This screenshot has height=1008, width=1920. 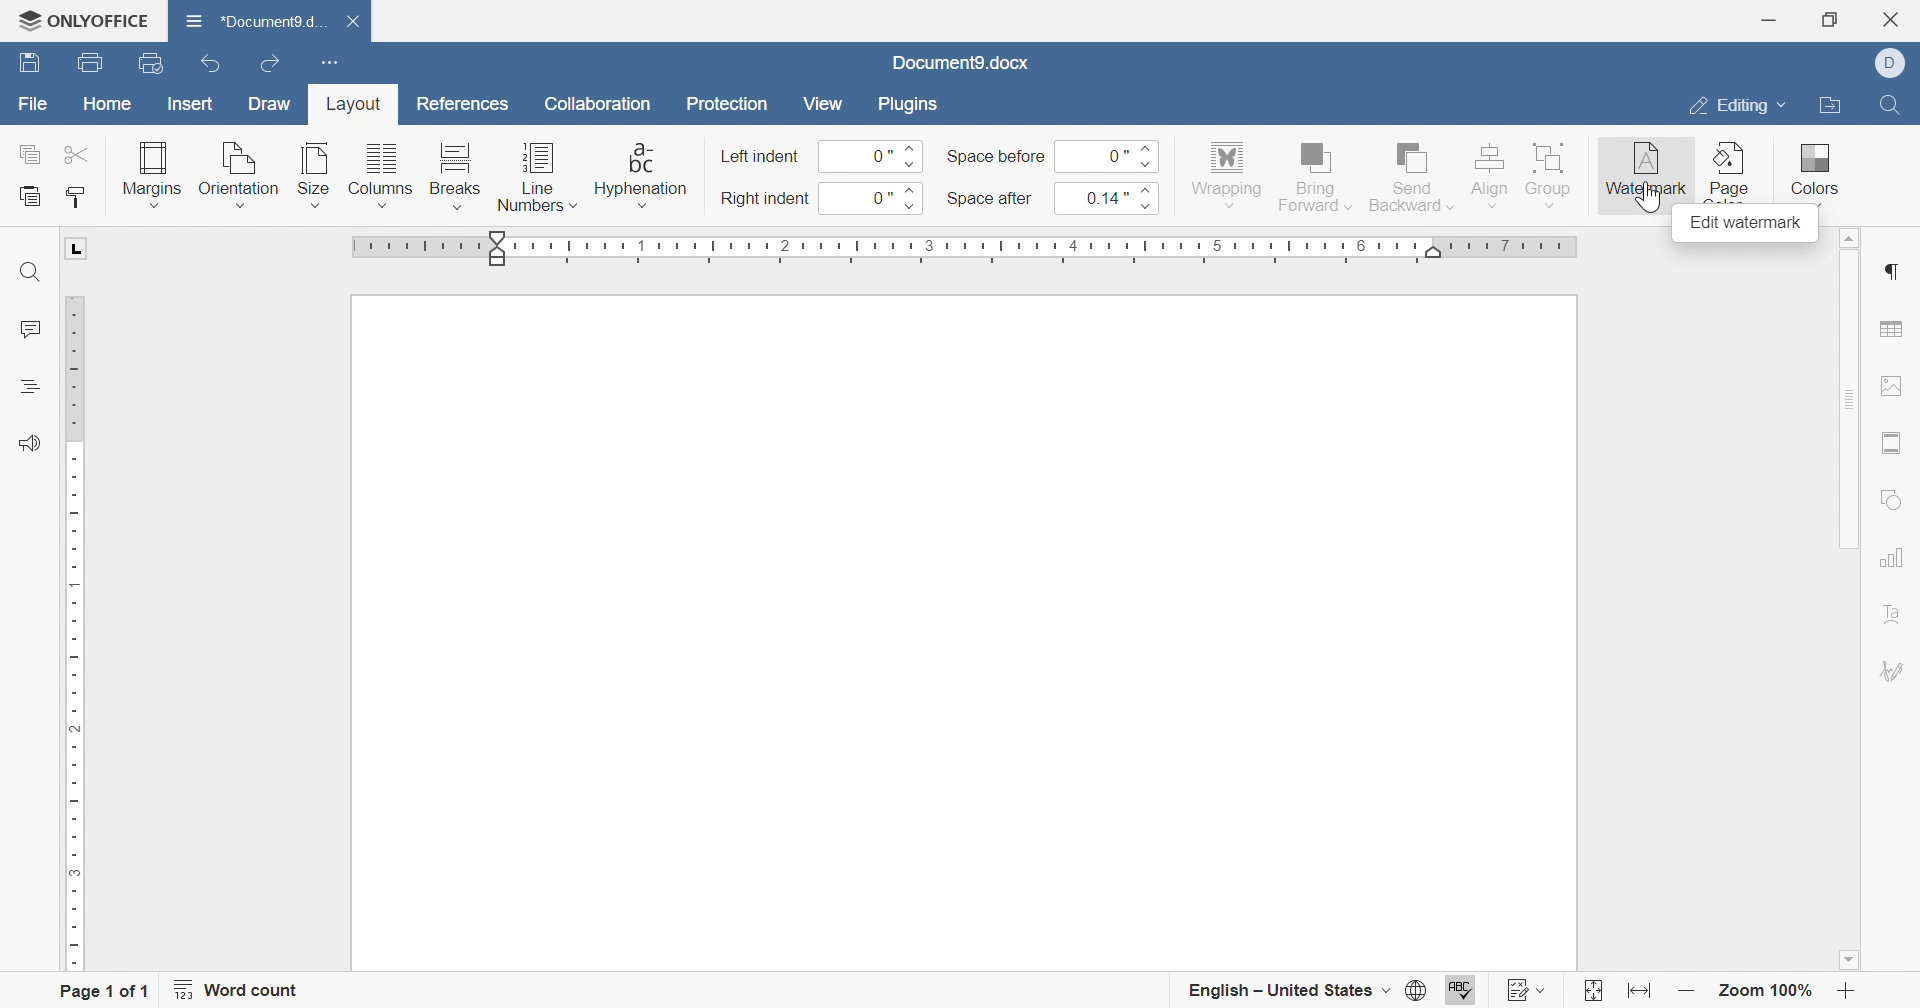 What do you see at coordinates (1888, 102) in the screenshot?
I see `find` at bounding box center [1888, 102].